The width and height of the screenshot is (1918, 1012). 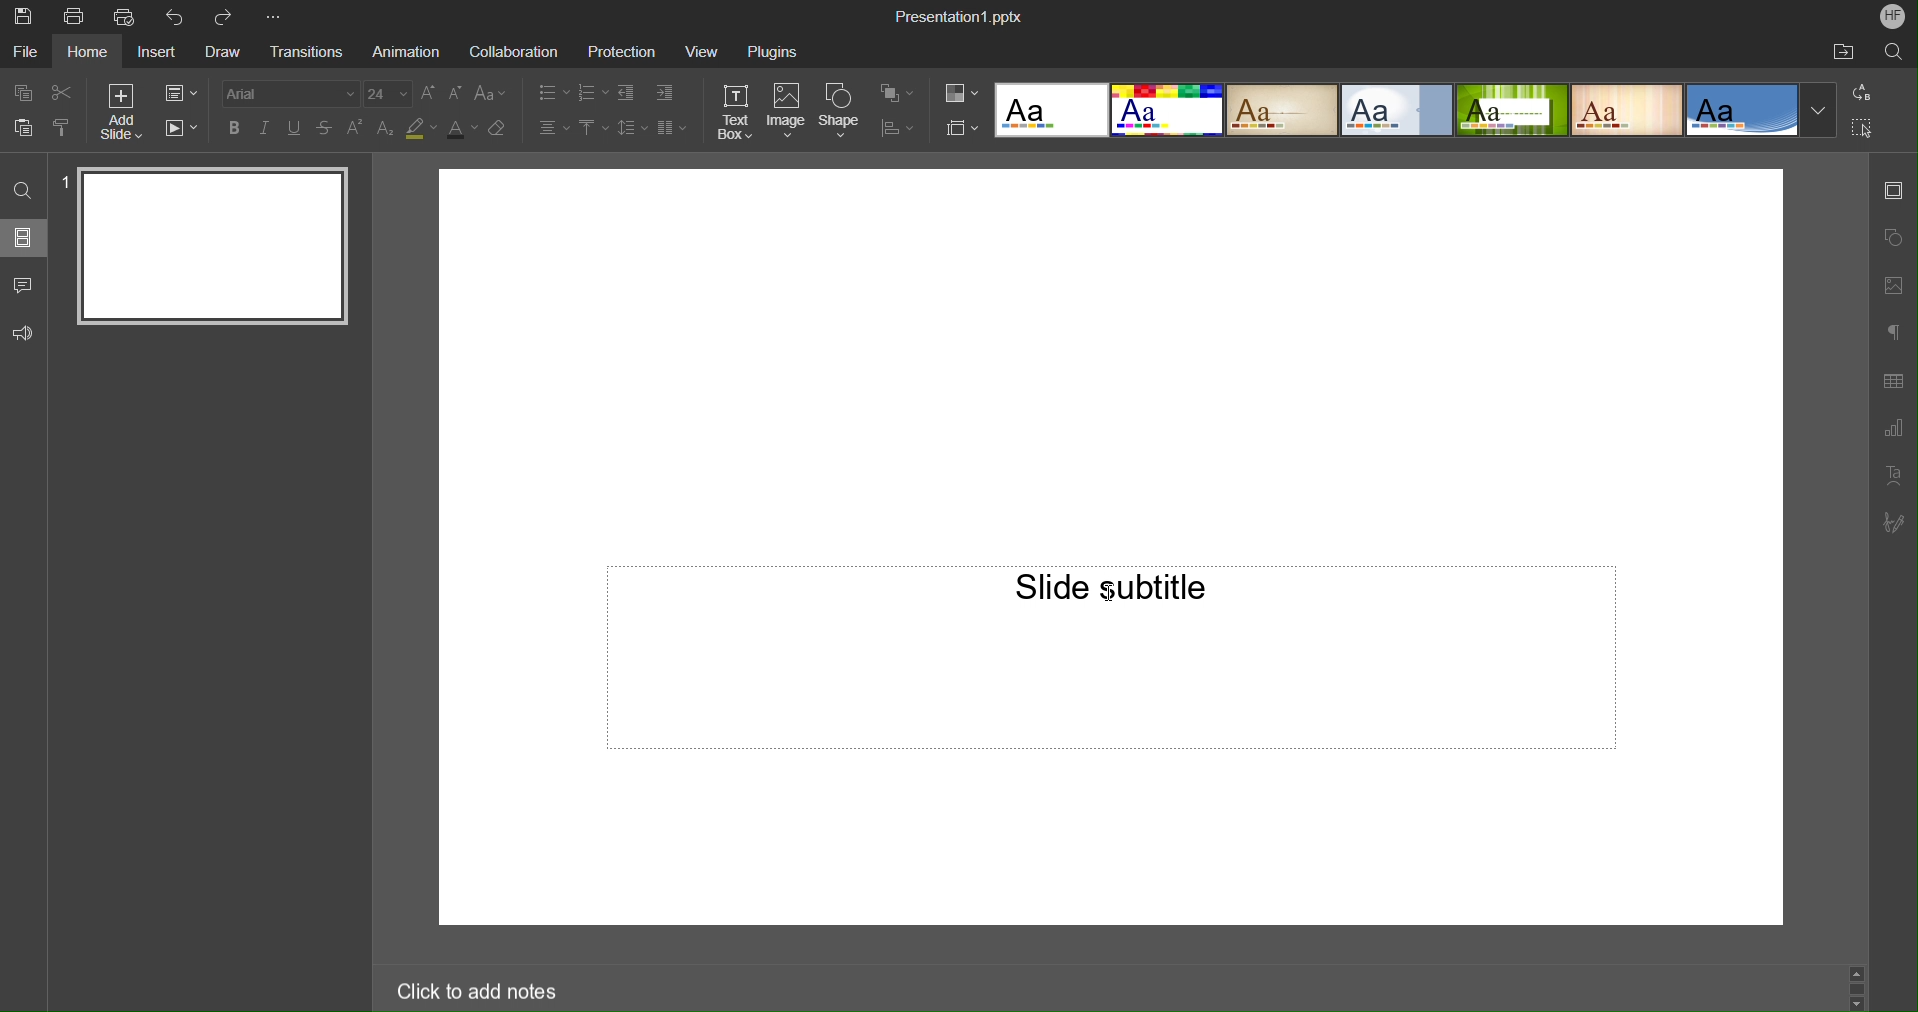 I want to click on Presentation1.pptx, so click(x=958, y=14).